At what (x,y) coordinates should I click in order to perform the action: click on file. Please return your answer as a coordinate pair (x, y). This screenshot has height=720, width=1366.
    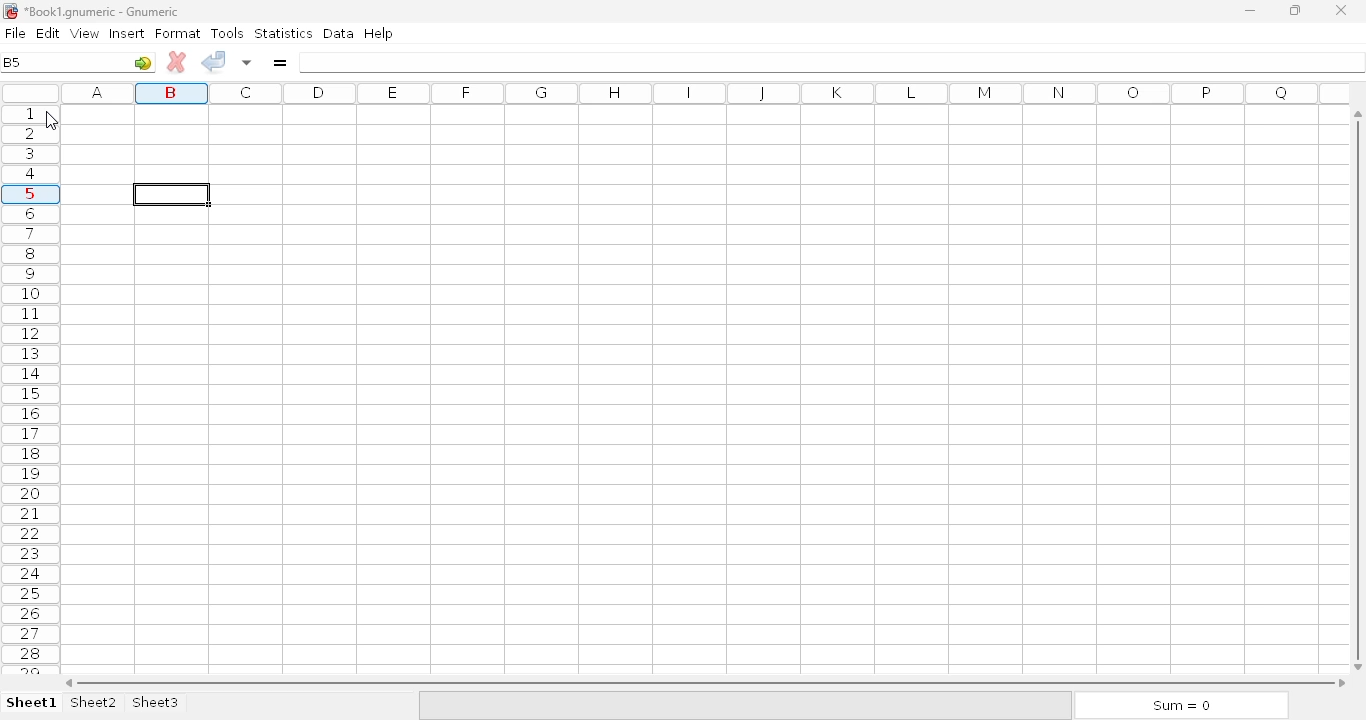
    Looking at the image, I should click on (15, 33).